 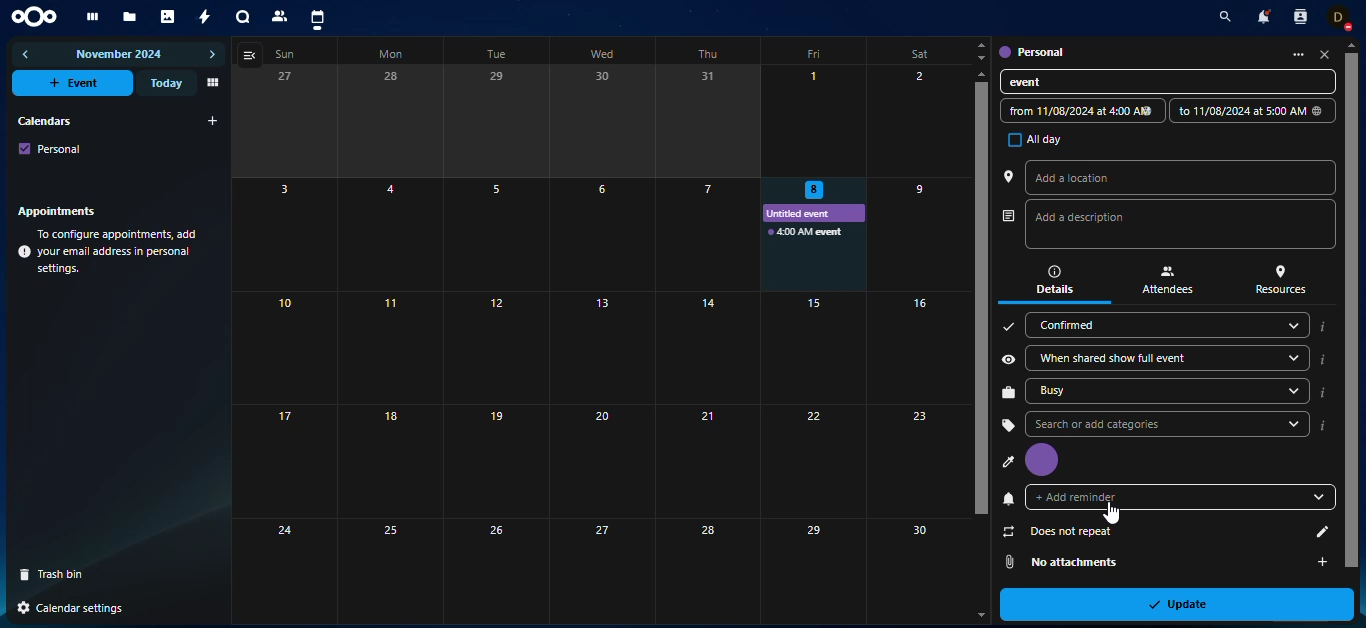 I want to click on 26, so click(x=494, y=571).